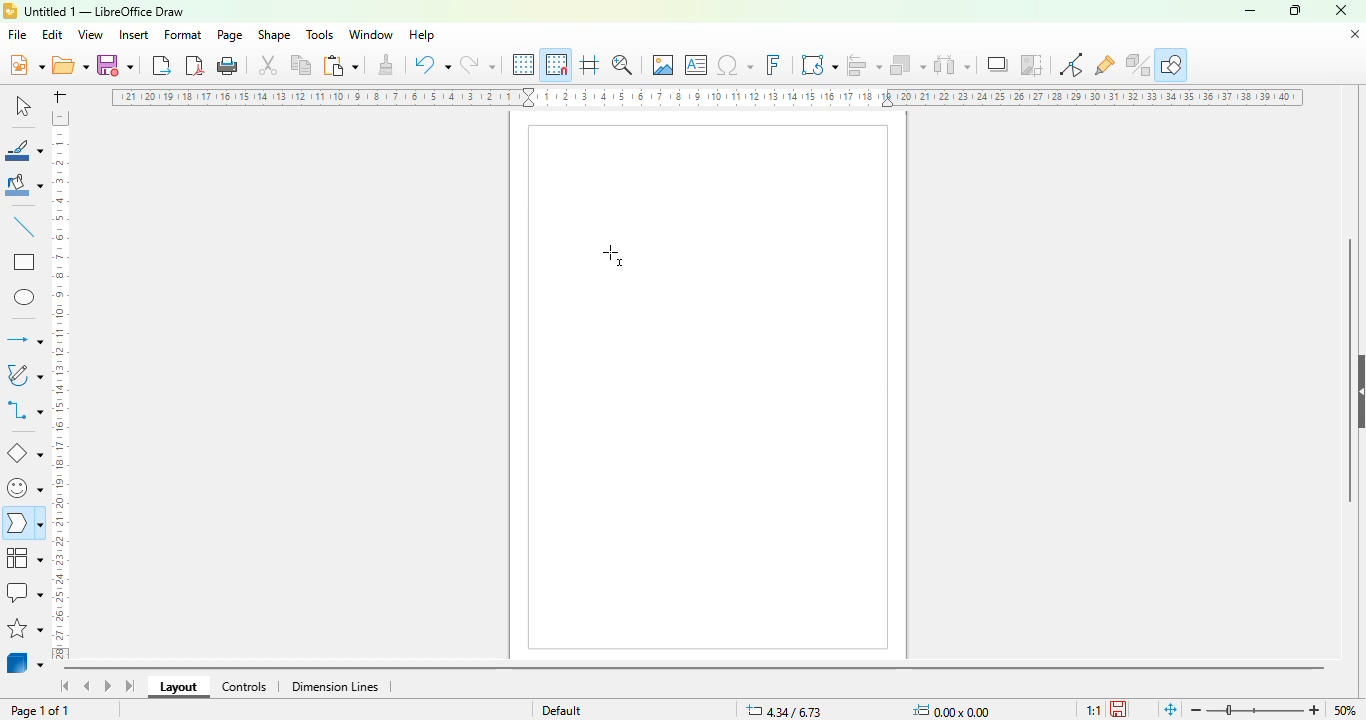  I want to click on open, so click(70, 64).